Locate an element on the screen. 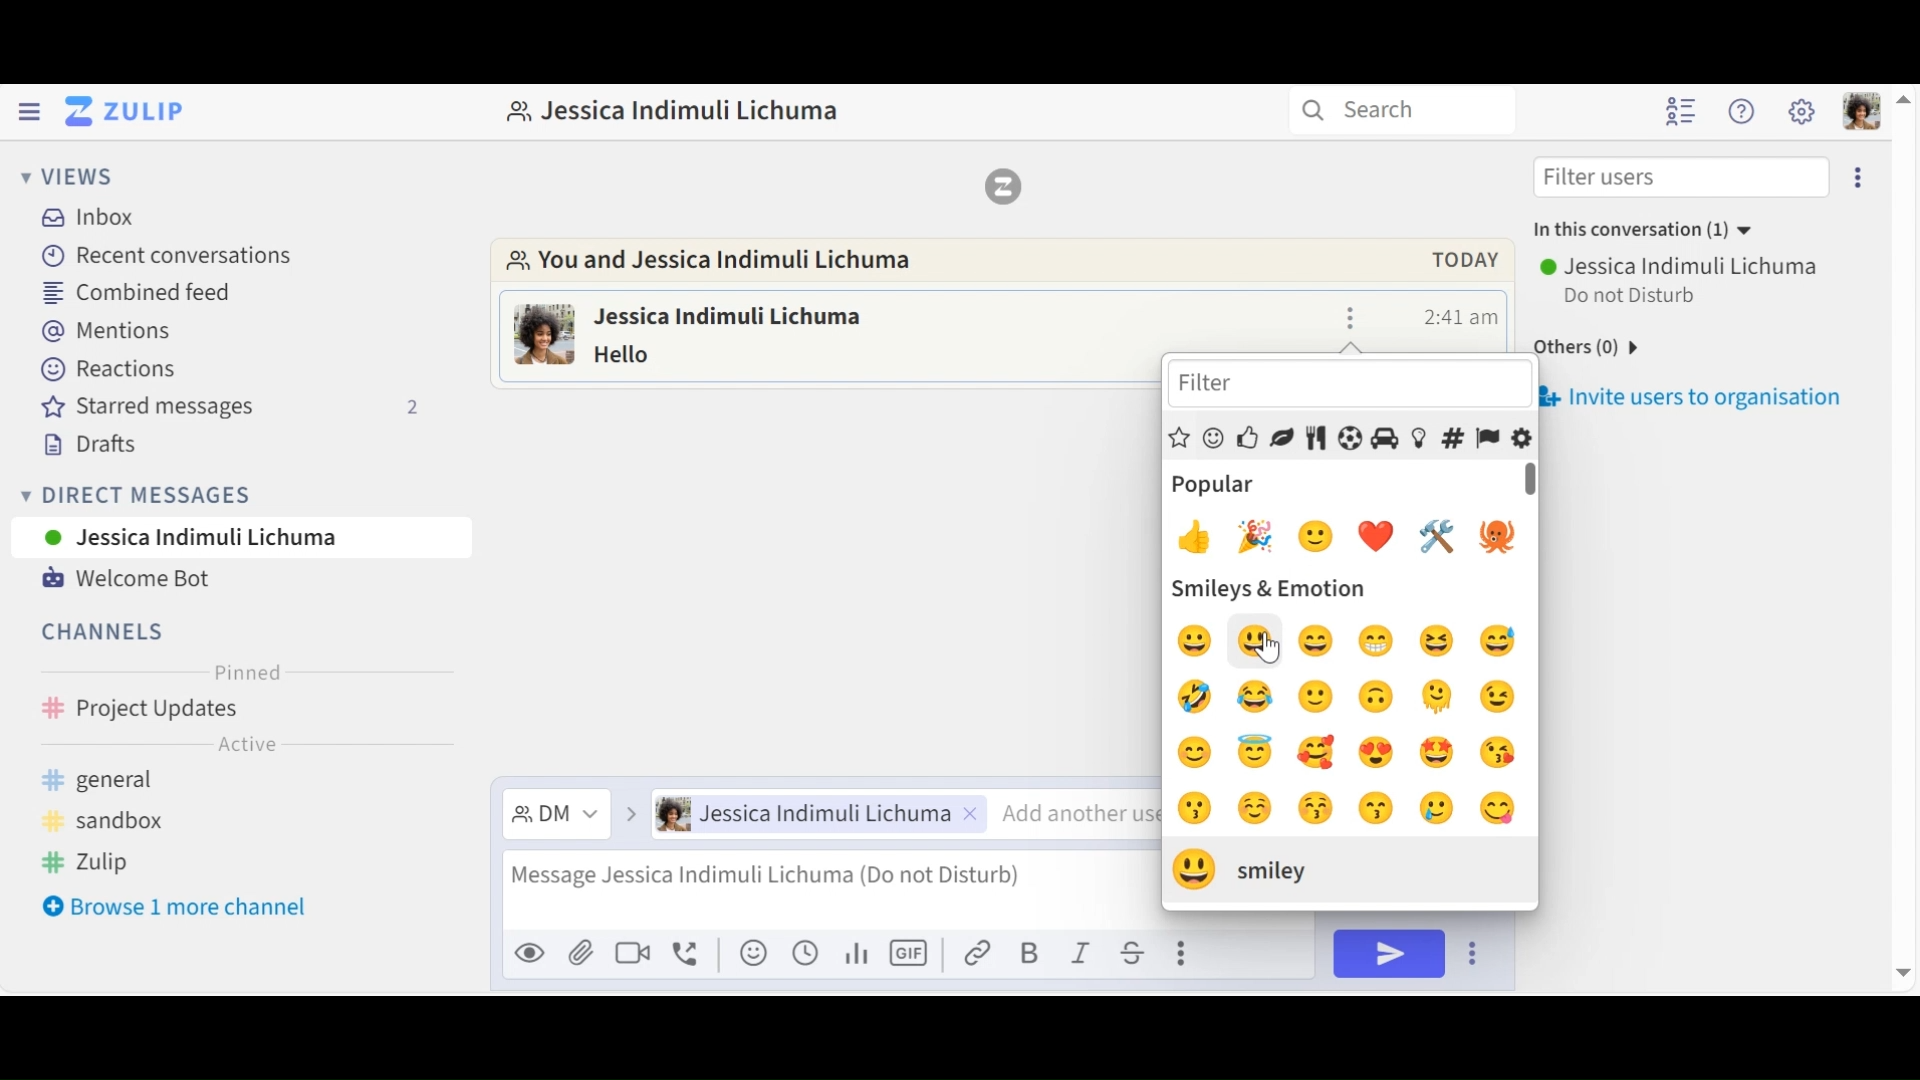 The width and height of the screenshot is (1920, 1080). blush is located at coordinates (1253, 809).